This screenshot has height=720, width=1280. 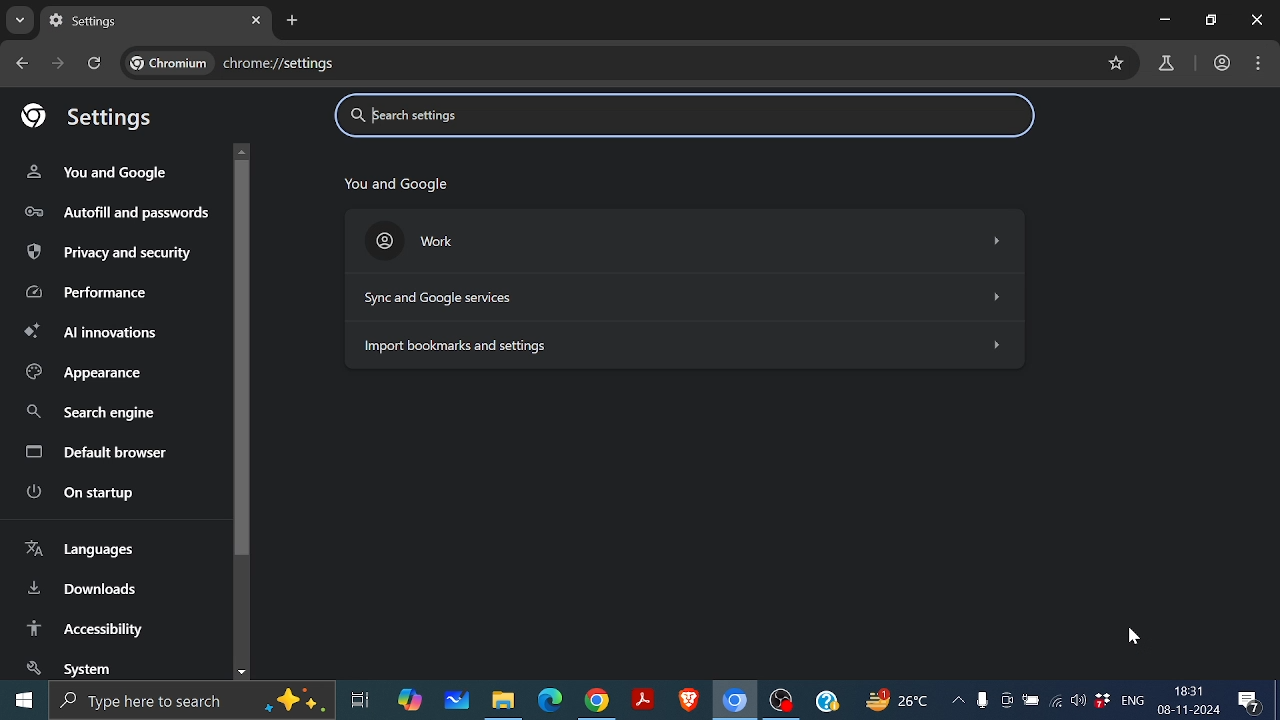 I want to click on System, so click(x=70, y=667).